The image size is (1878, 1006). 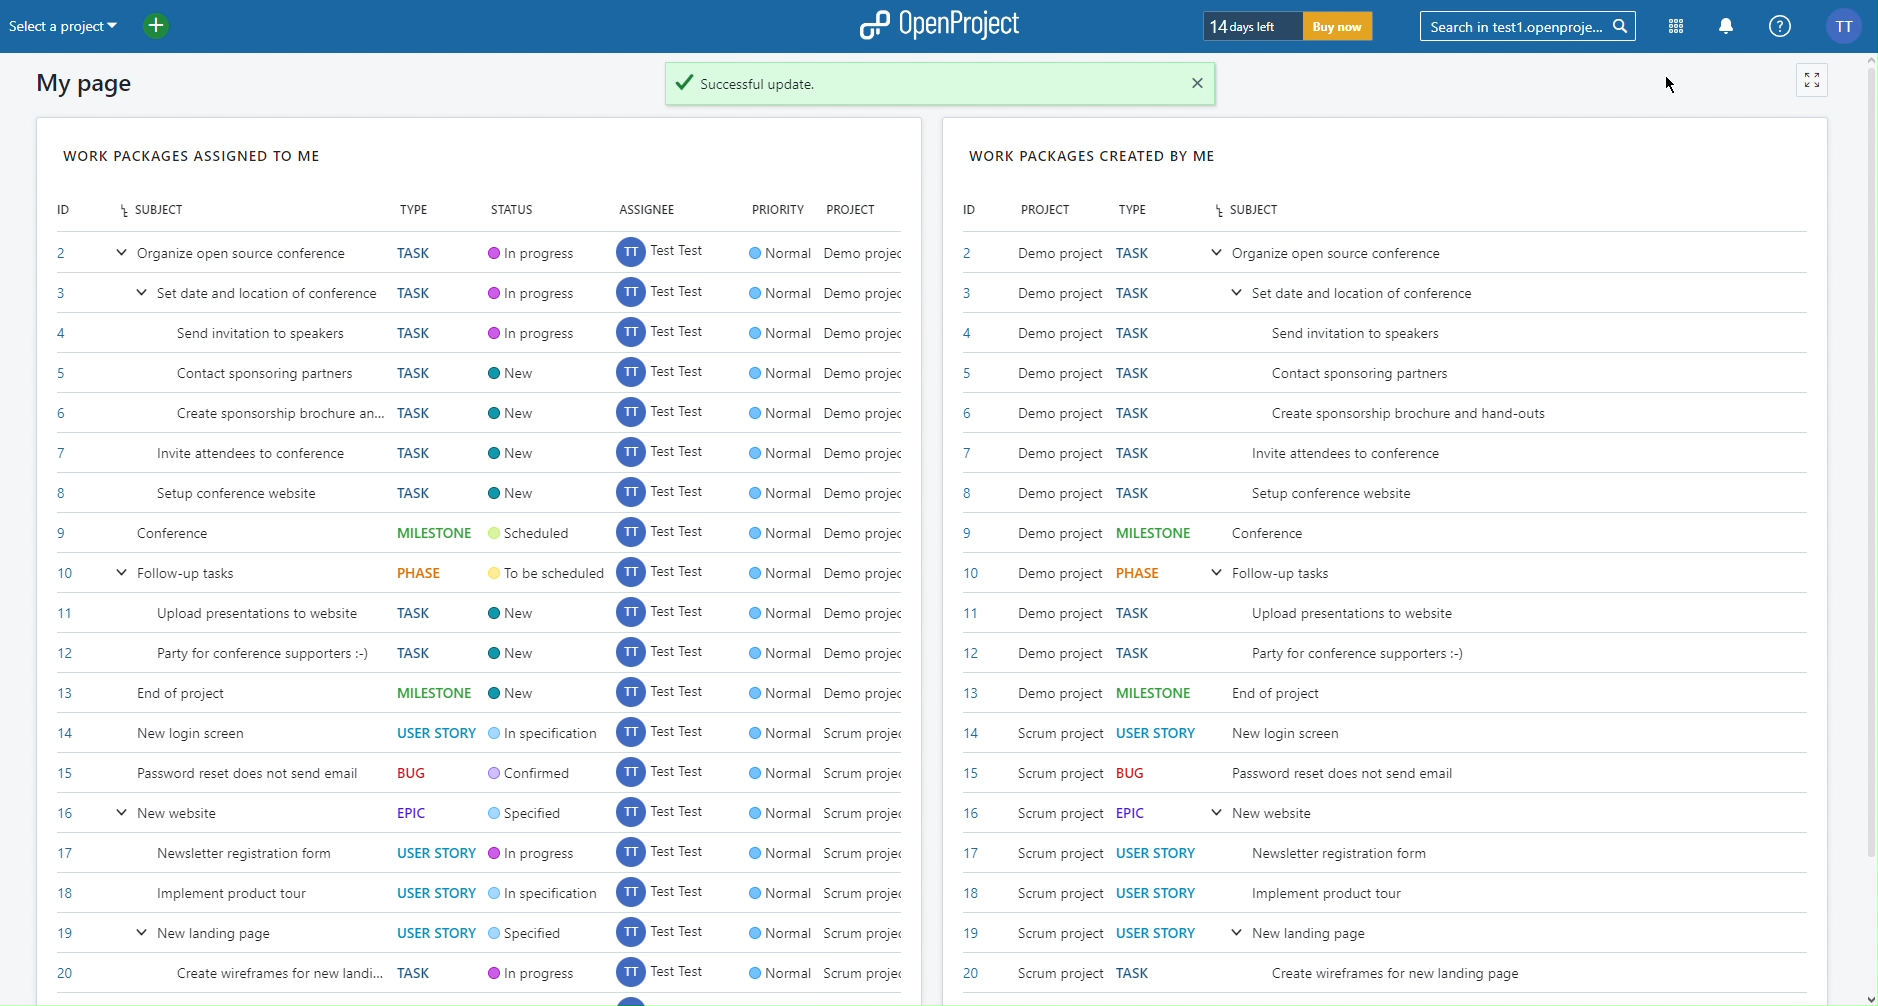 What do you see at coordinates (417, 210) in the screenshot?
I see `Type` at bounding box center [417, 210].